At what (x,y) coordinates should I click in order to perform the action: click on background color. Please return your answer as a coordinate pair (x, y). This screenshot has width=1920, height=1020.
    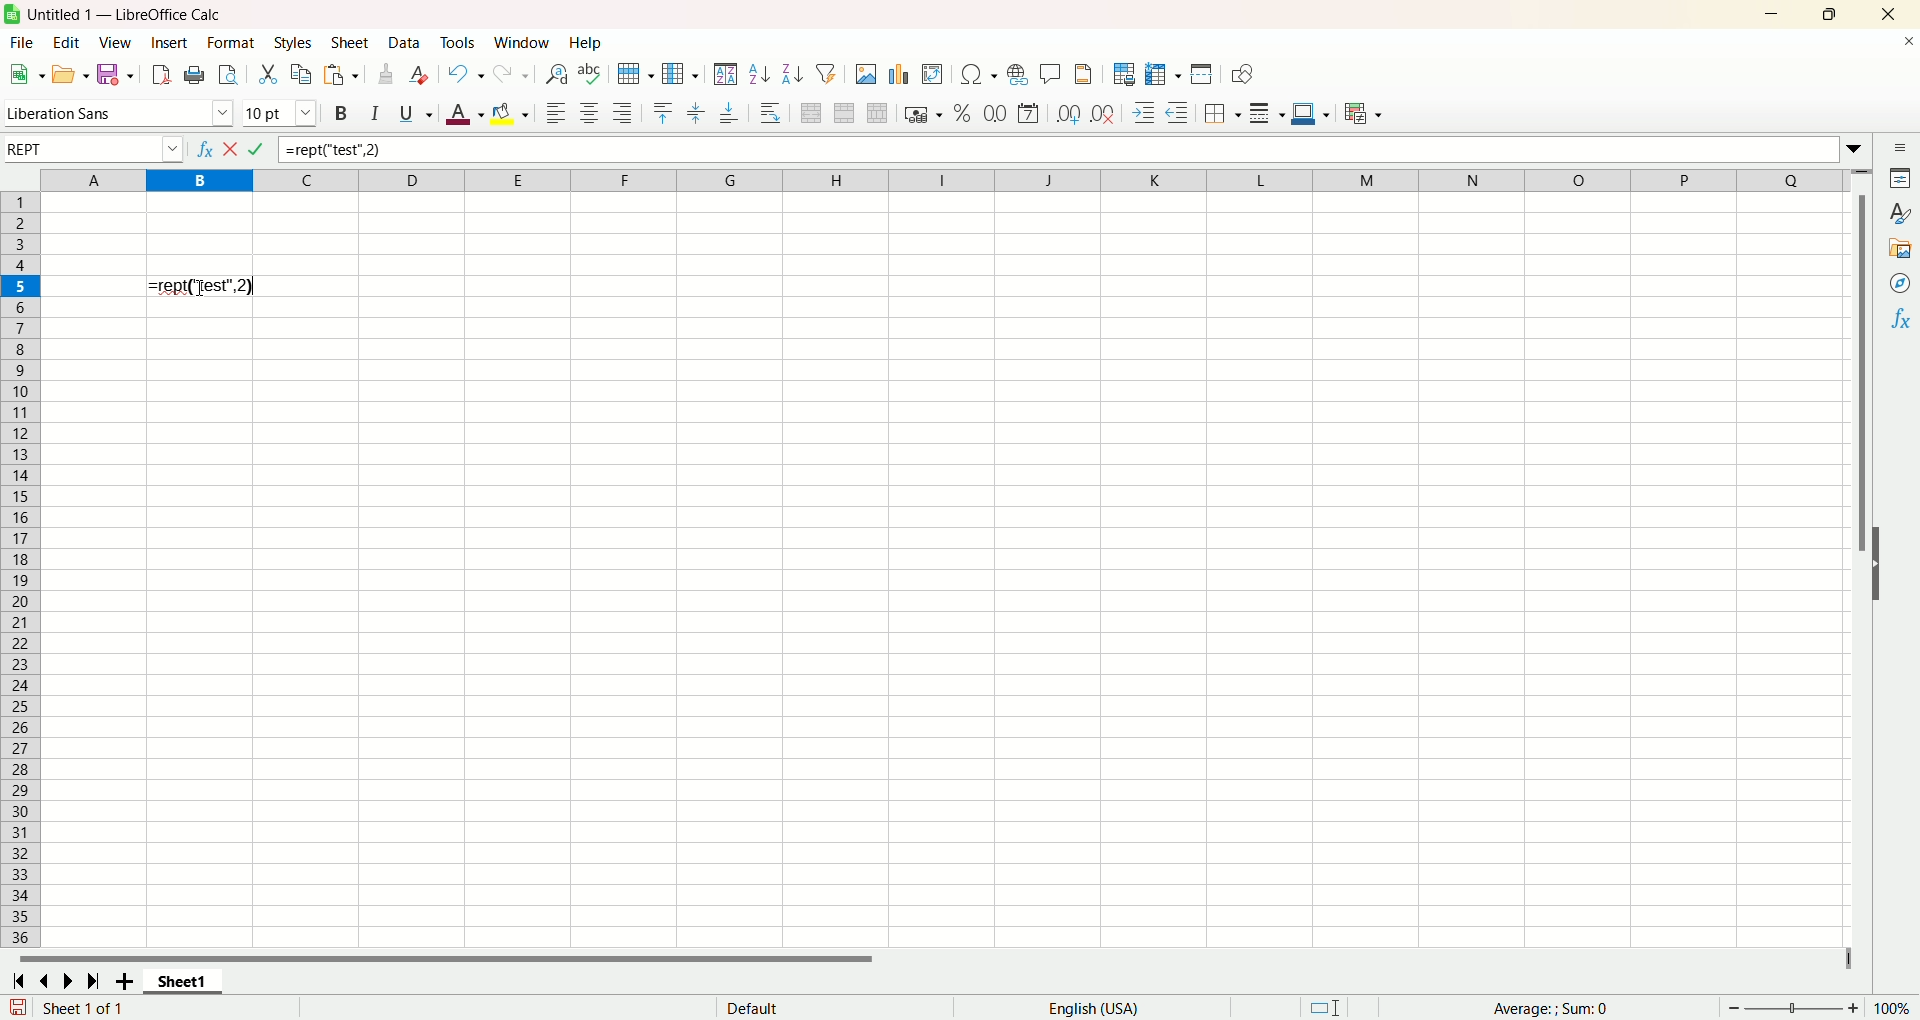
    Looking at the image, I should click on (510, 112).